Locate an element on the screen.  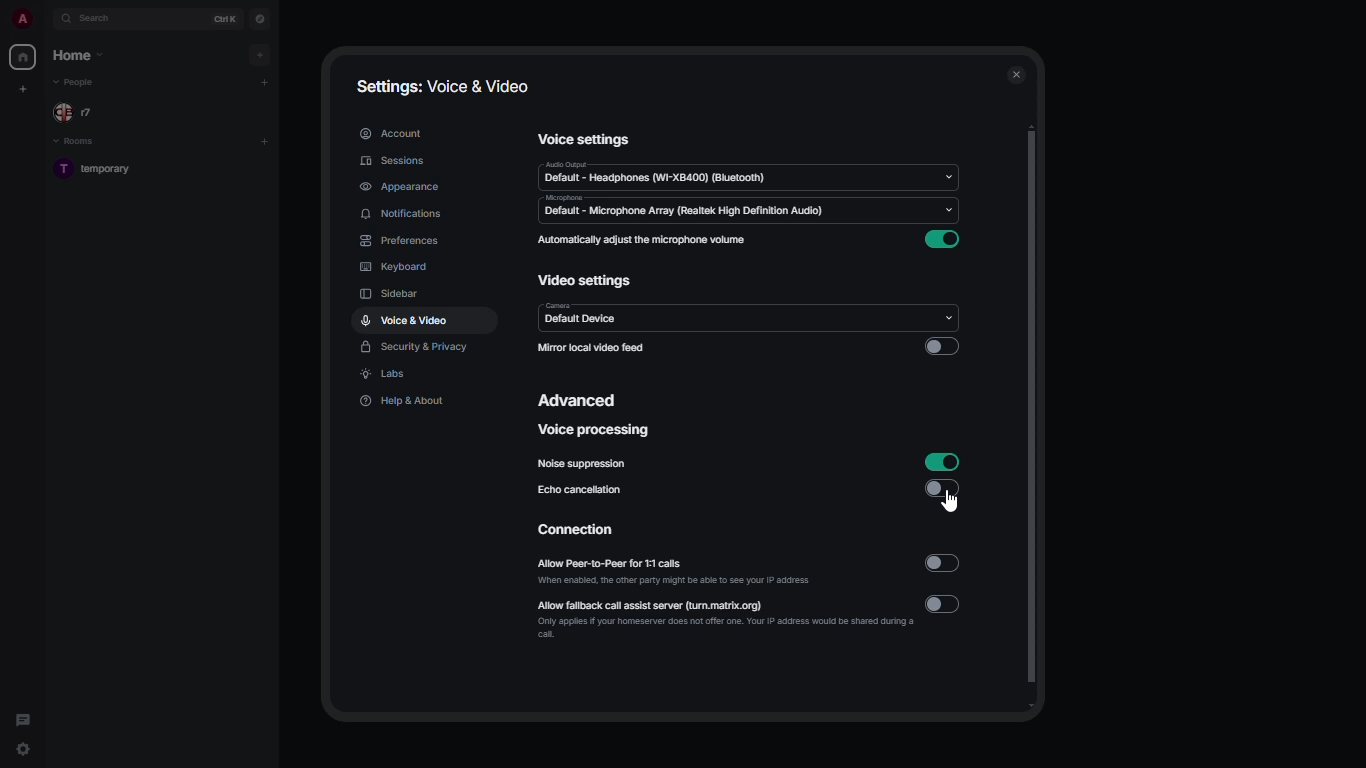
help & about is located at coordinates (404, 398).